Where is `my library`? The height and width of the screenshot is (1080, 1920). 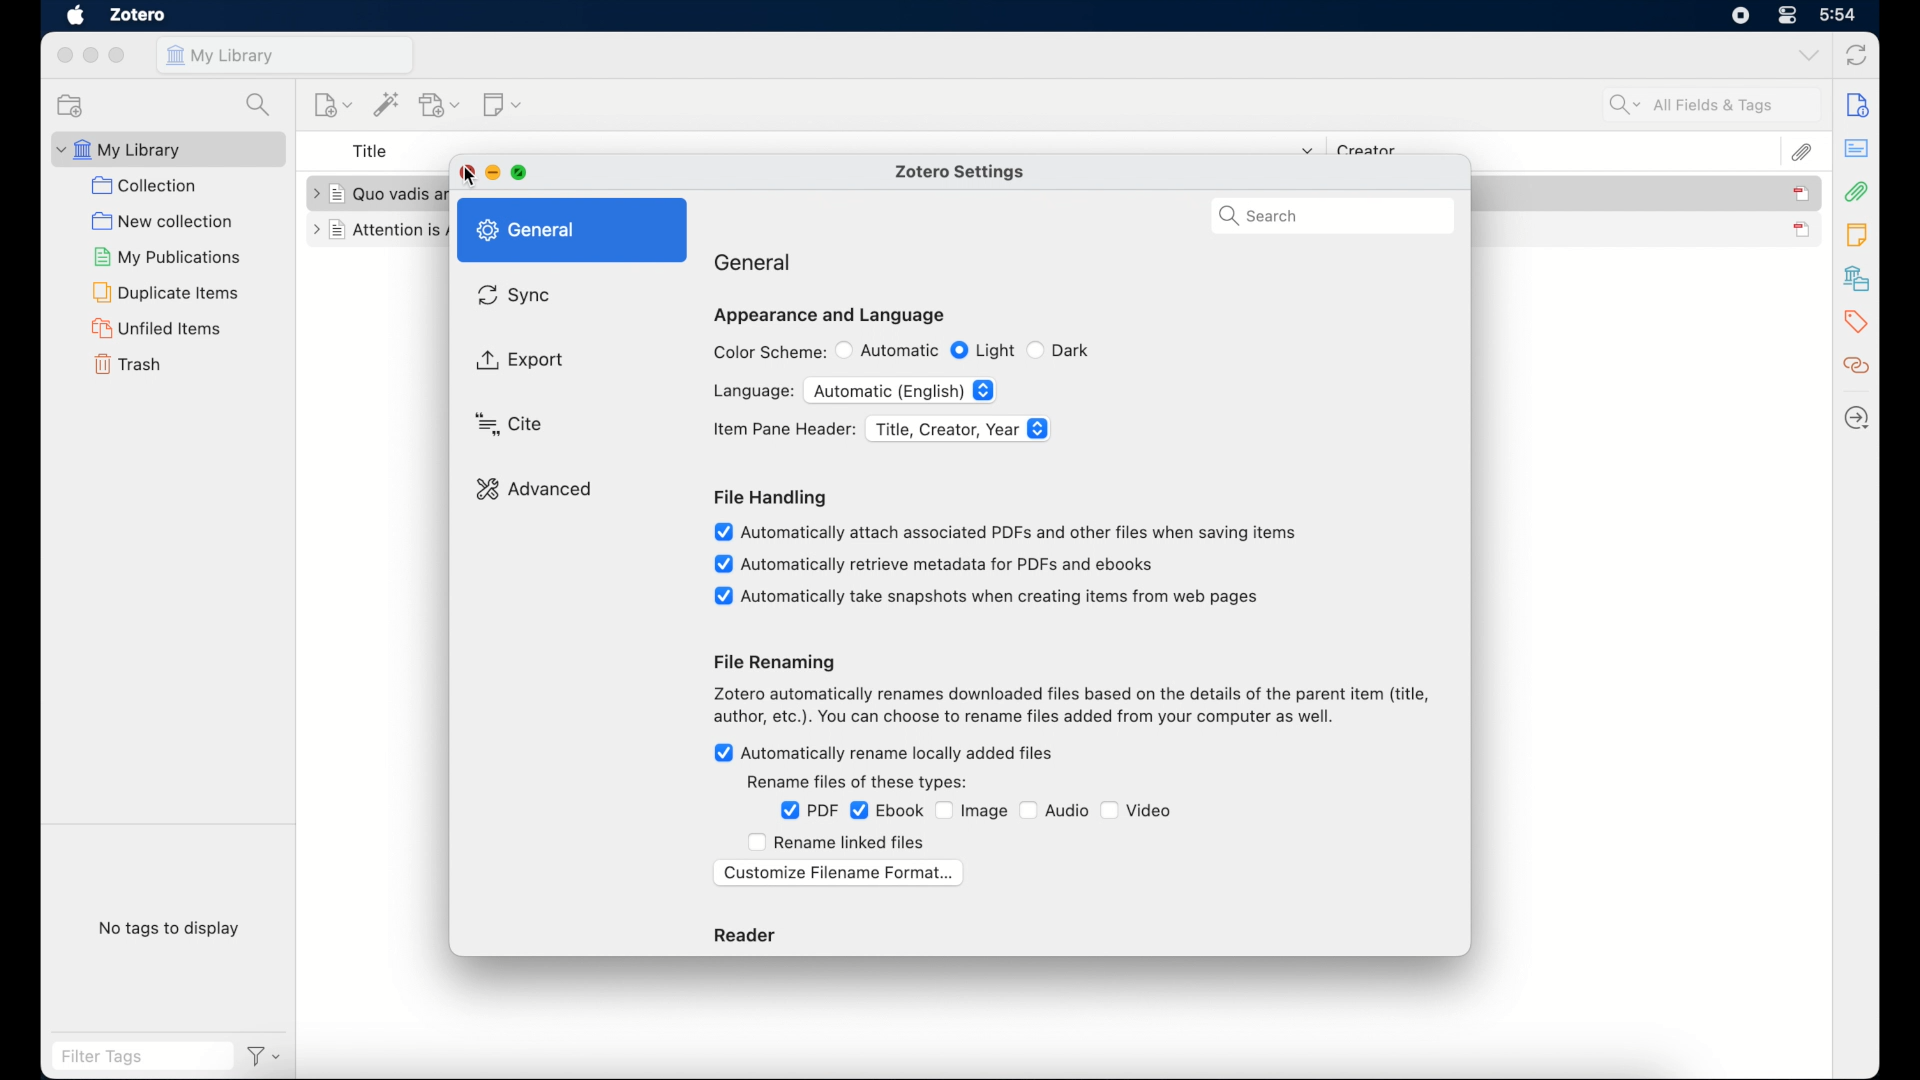 my library is located at coordinates (169, 148).